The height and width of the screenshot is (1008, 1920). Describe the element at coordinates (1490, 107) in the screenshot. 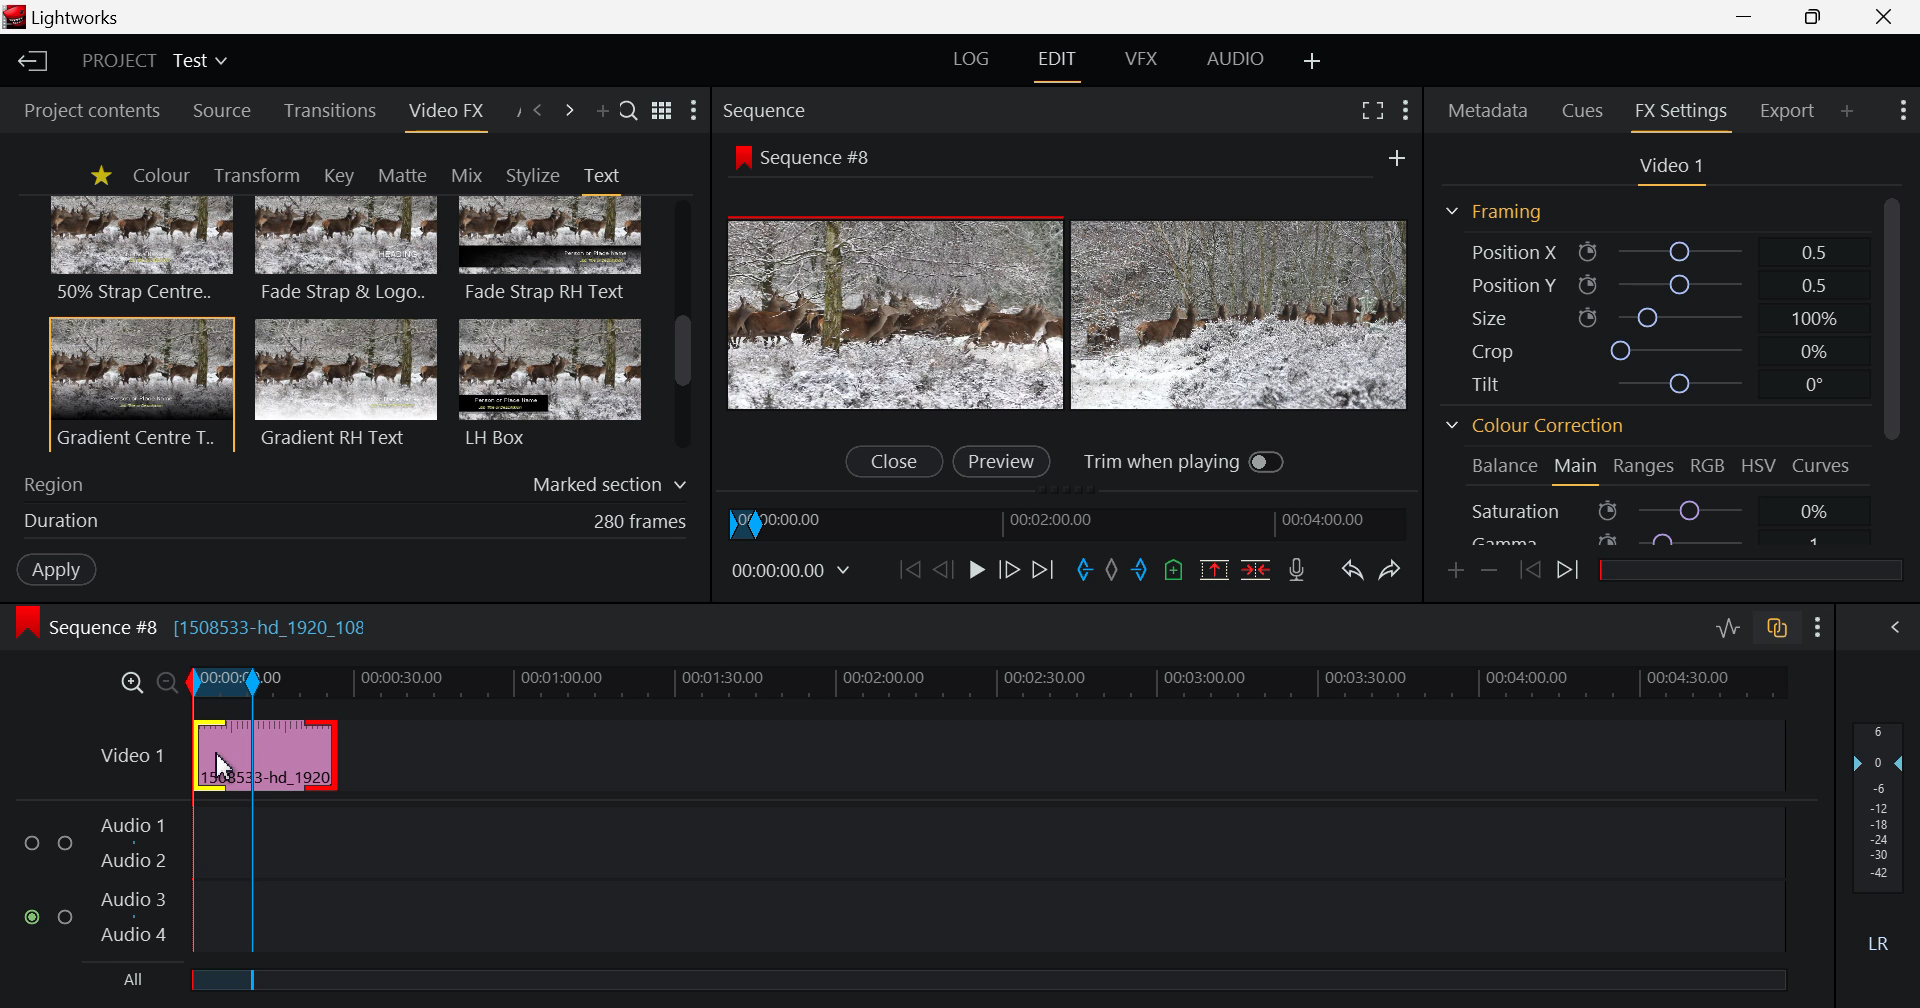

I see `Metadata` at that location.